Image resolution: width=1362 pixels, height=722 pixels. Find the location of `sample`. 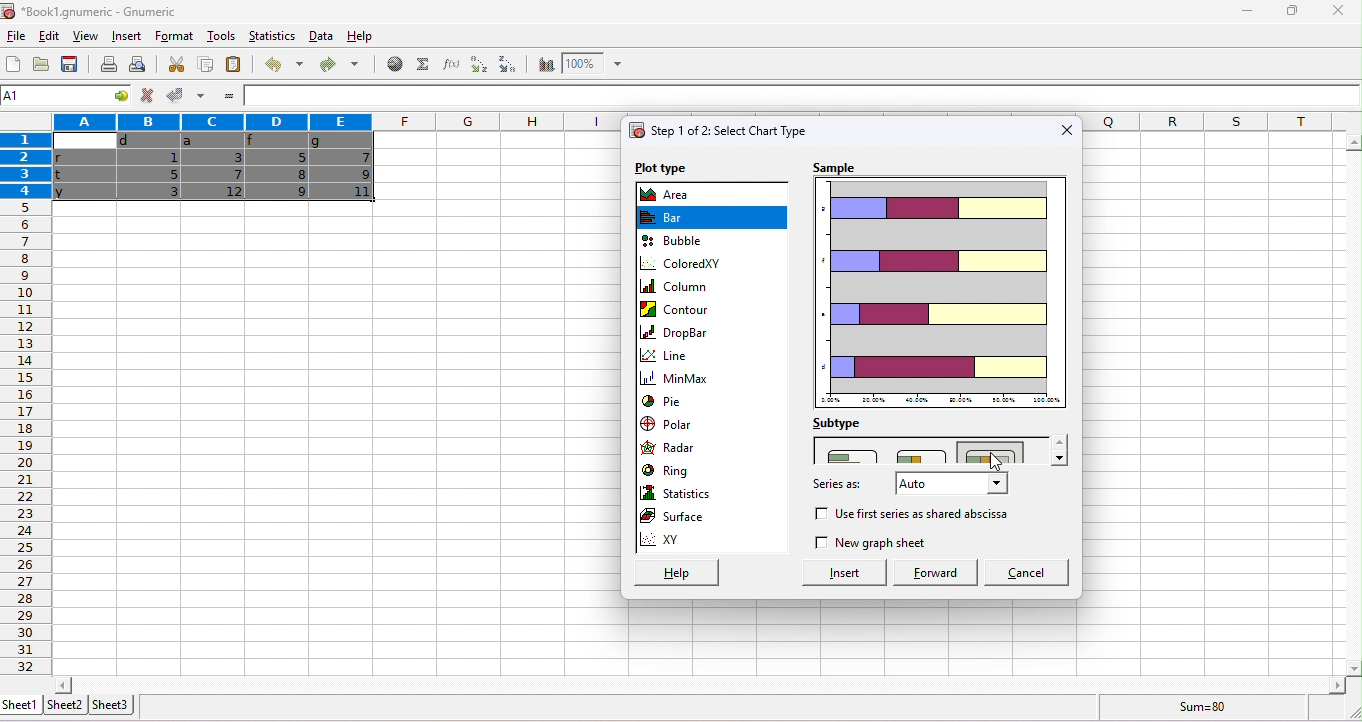

sample is located at coordinates (840, 167).